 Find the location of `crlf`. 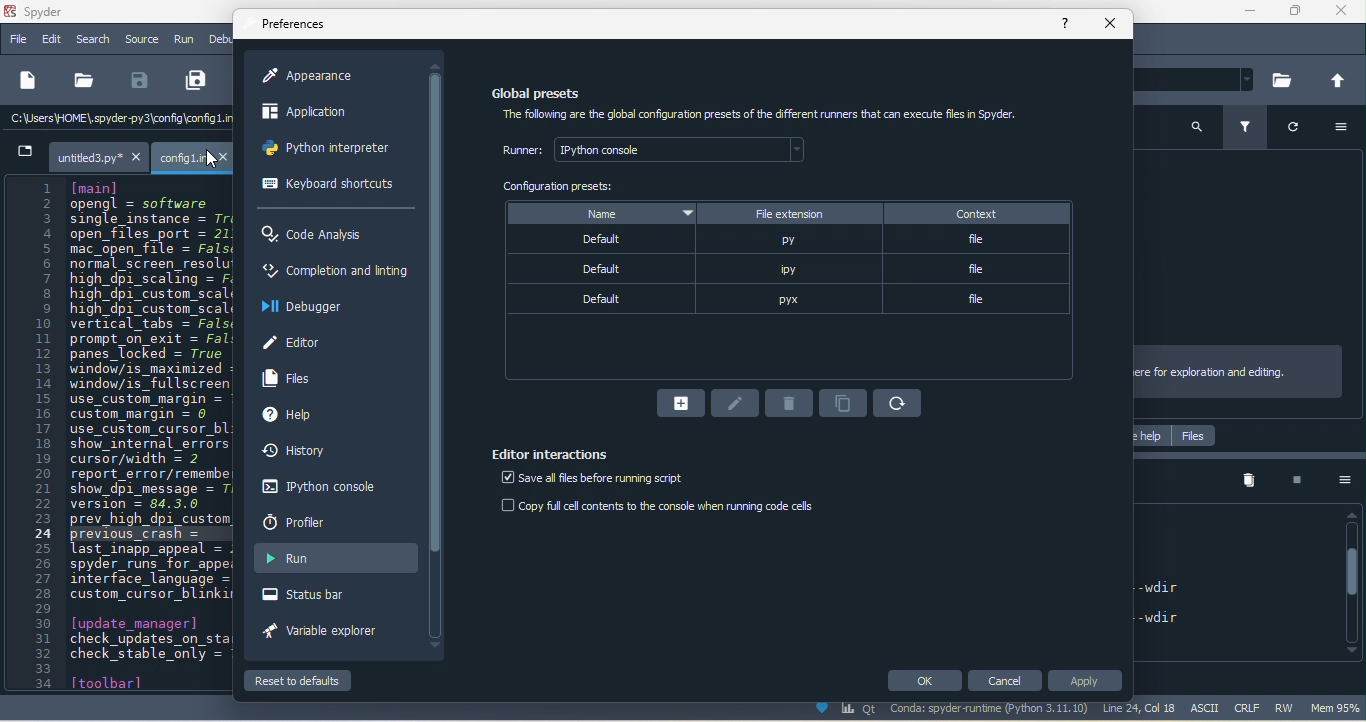

crlf is located at coordinates (1250, 708).